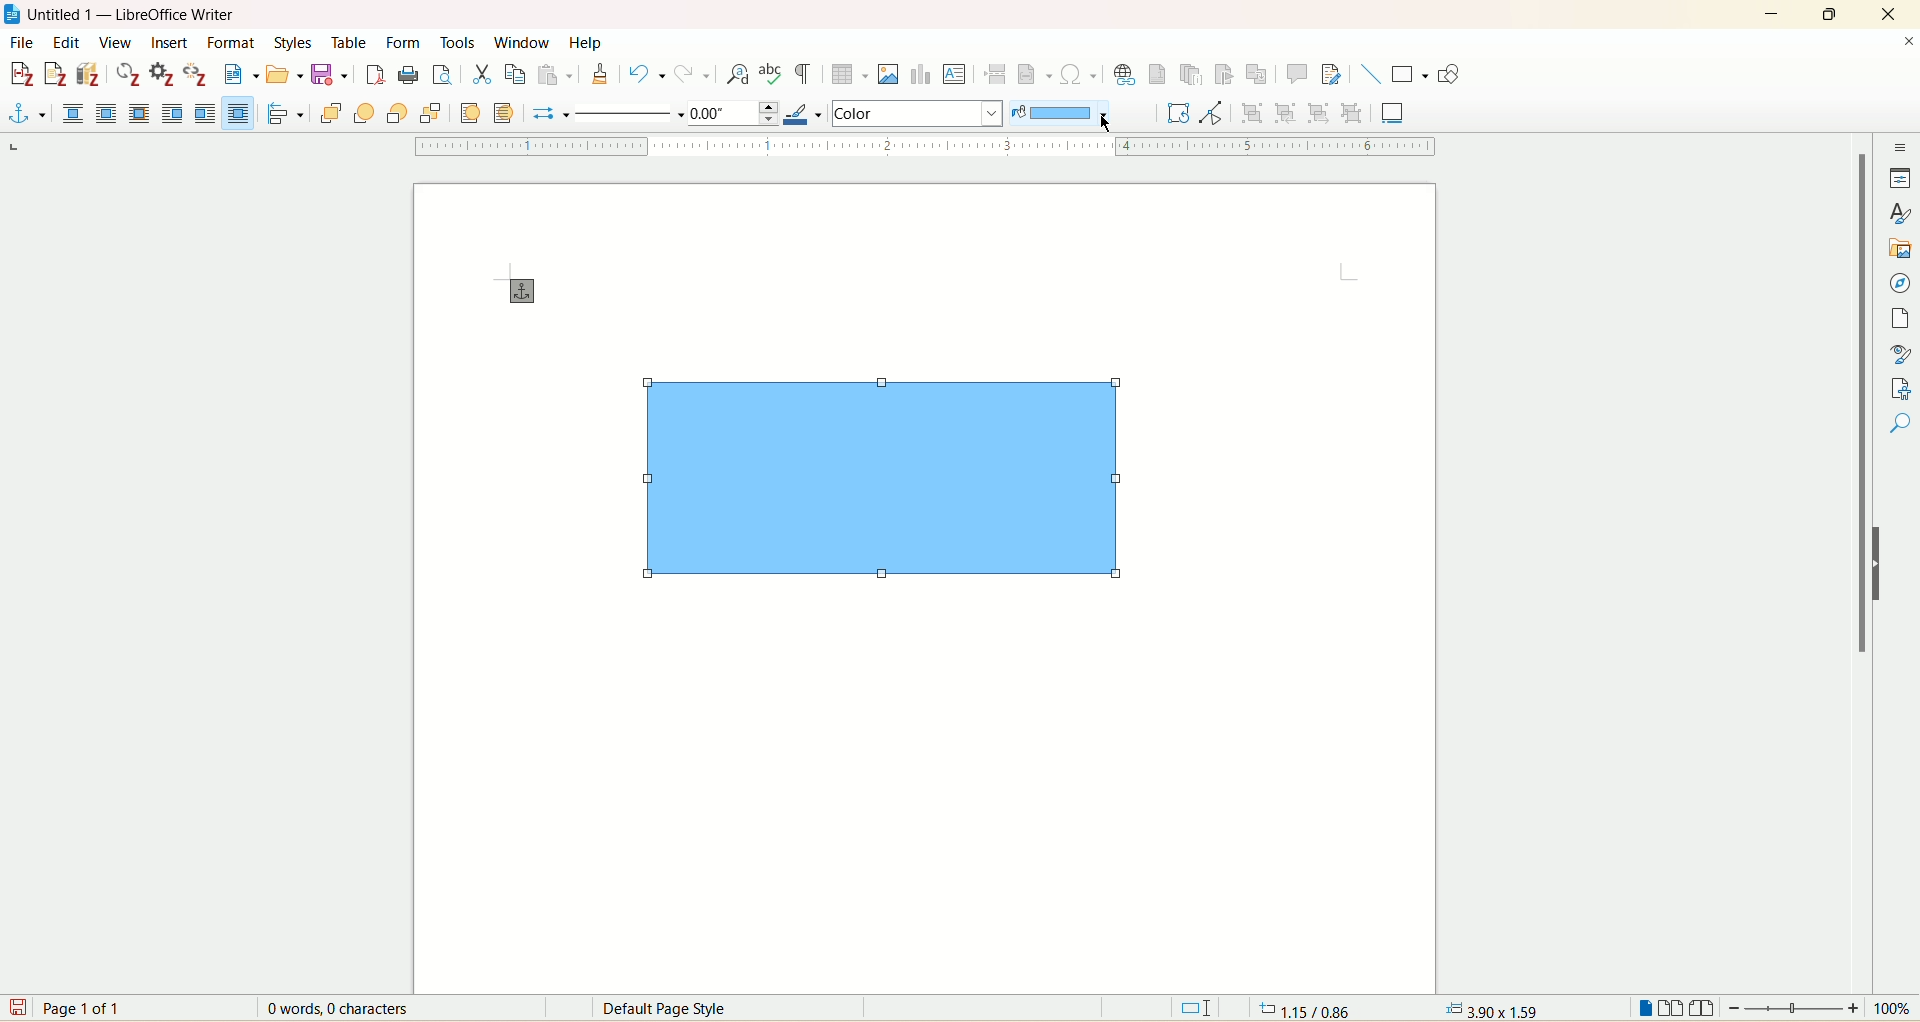 The width and height of the screenshot is (1920, 1022). Describe the element at coordinates (1899, 250) in the screenshot. I see `gallery` at that location.